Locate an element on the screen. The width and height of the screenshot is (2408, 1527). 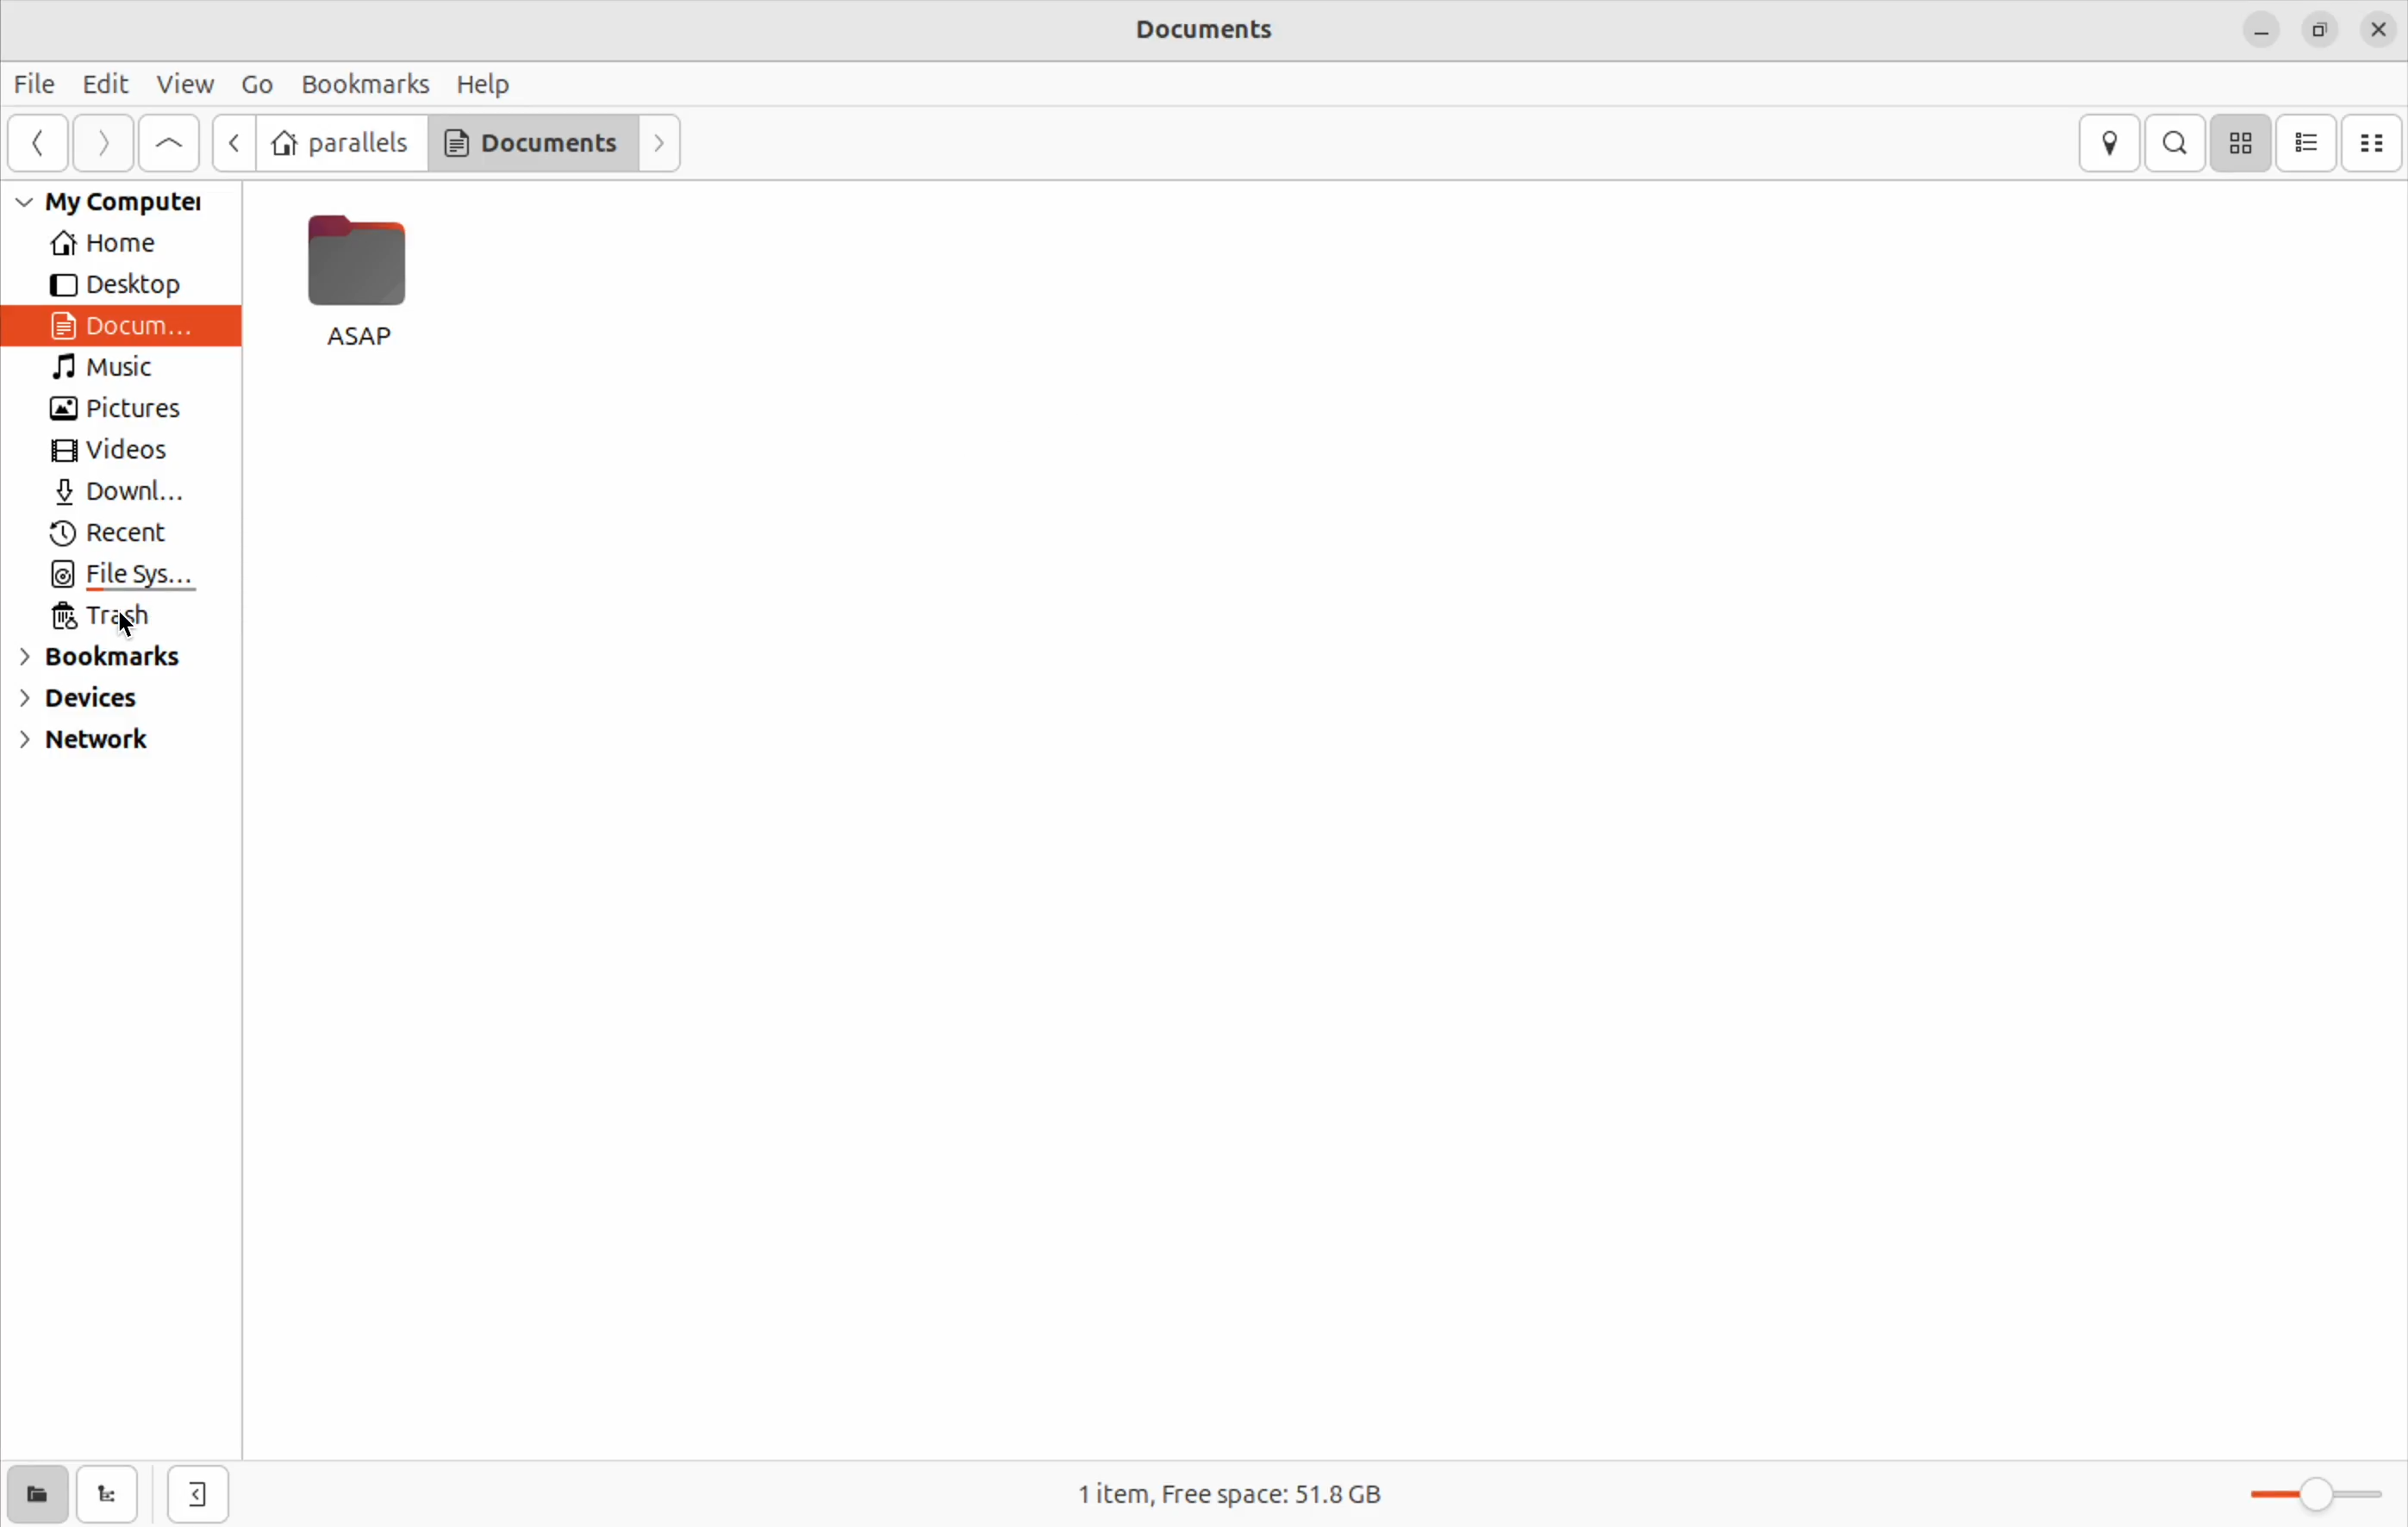
trash is located at coordinates (118, 622).